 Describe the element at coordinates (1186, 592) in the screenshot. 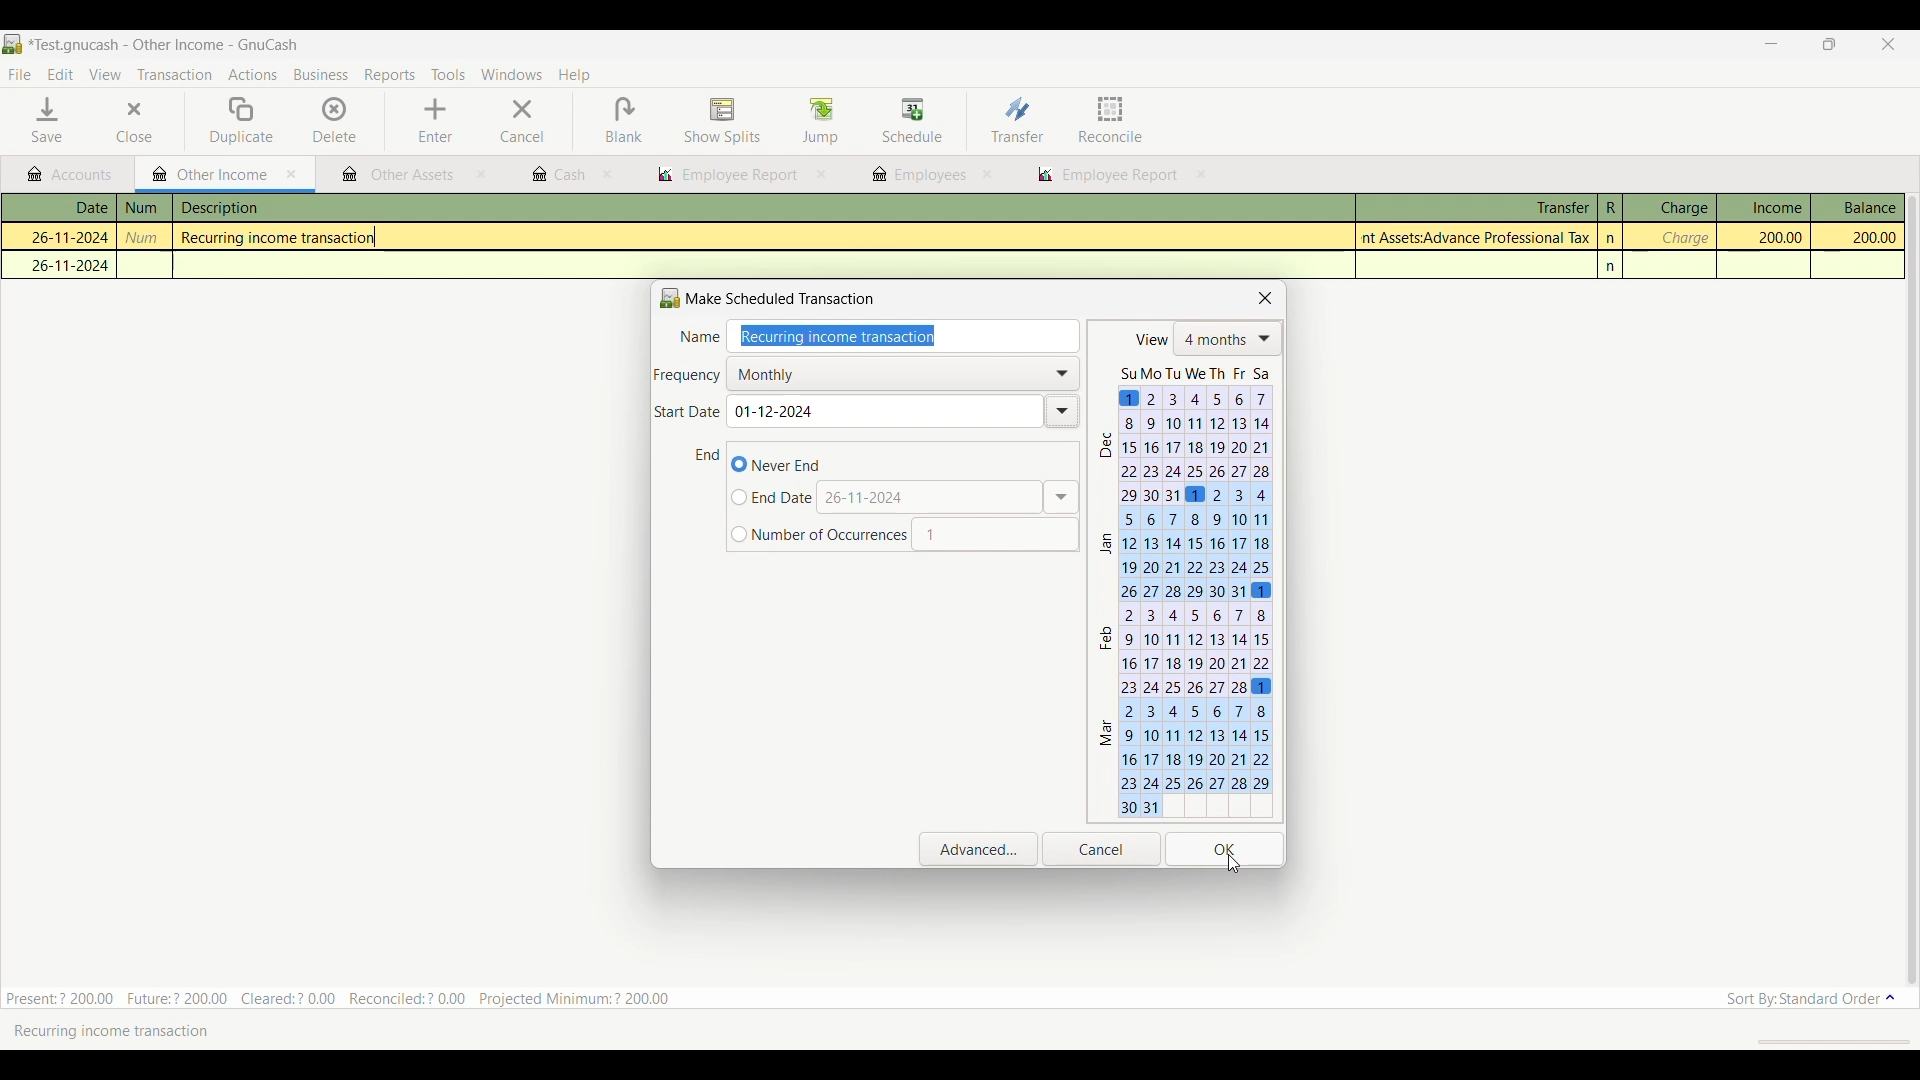

I see `Calendar changed according to start date selection` at that location.